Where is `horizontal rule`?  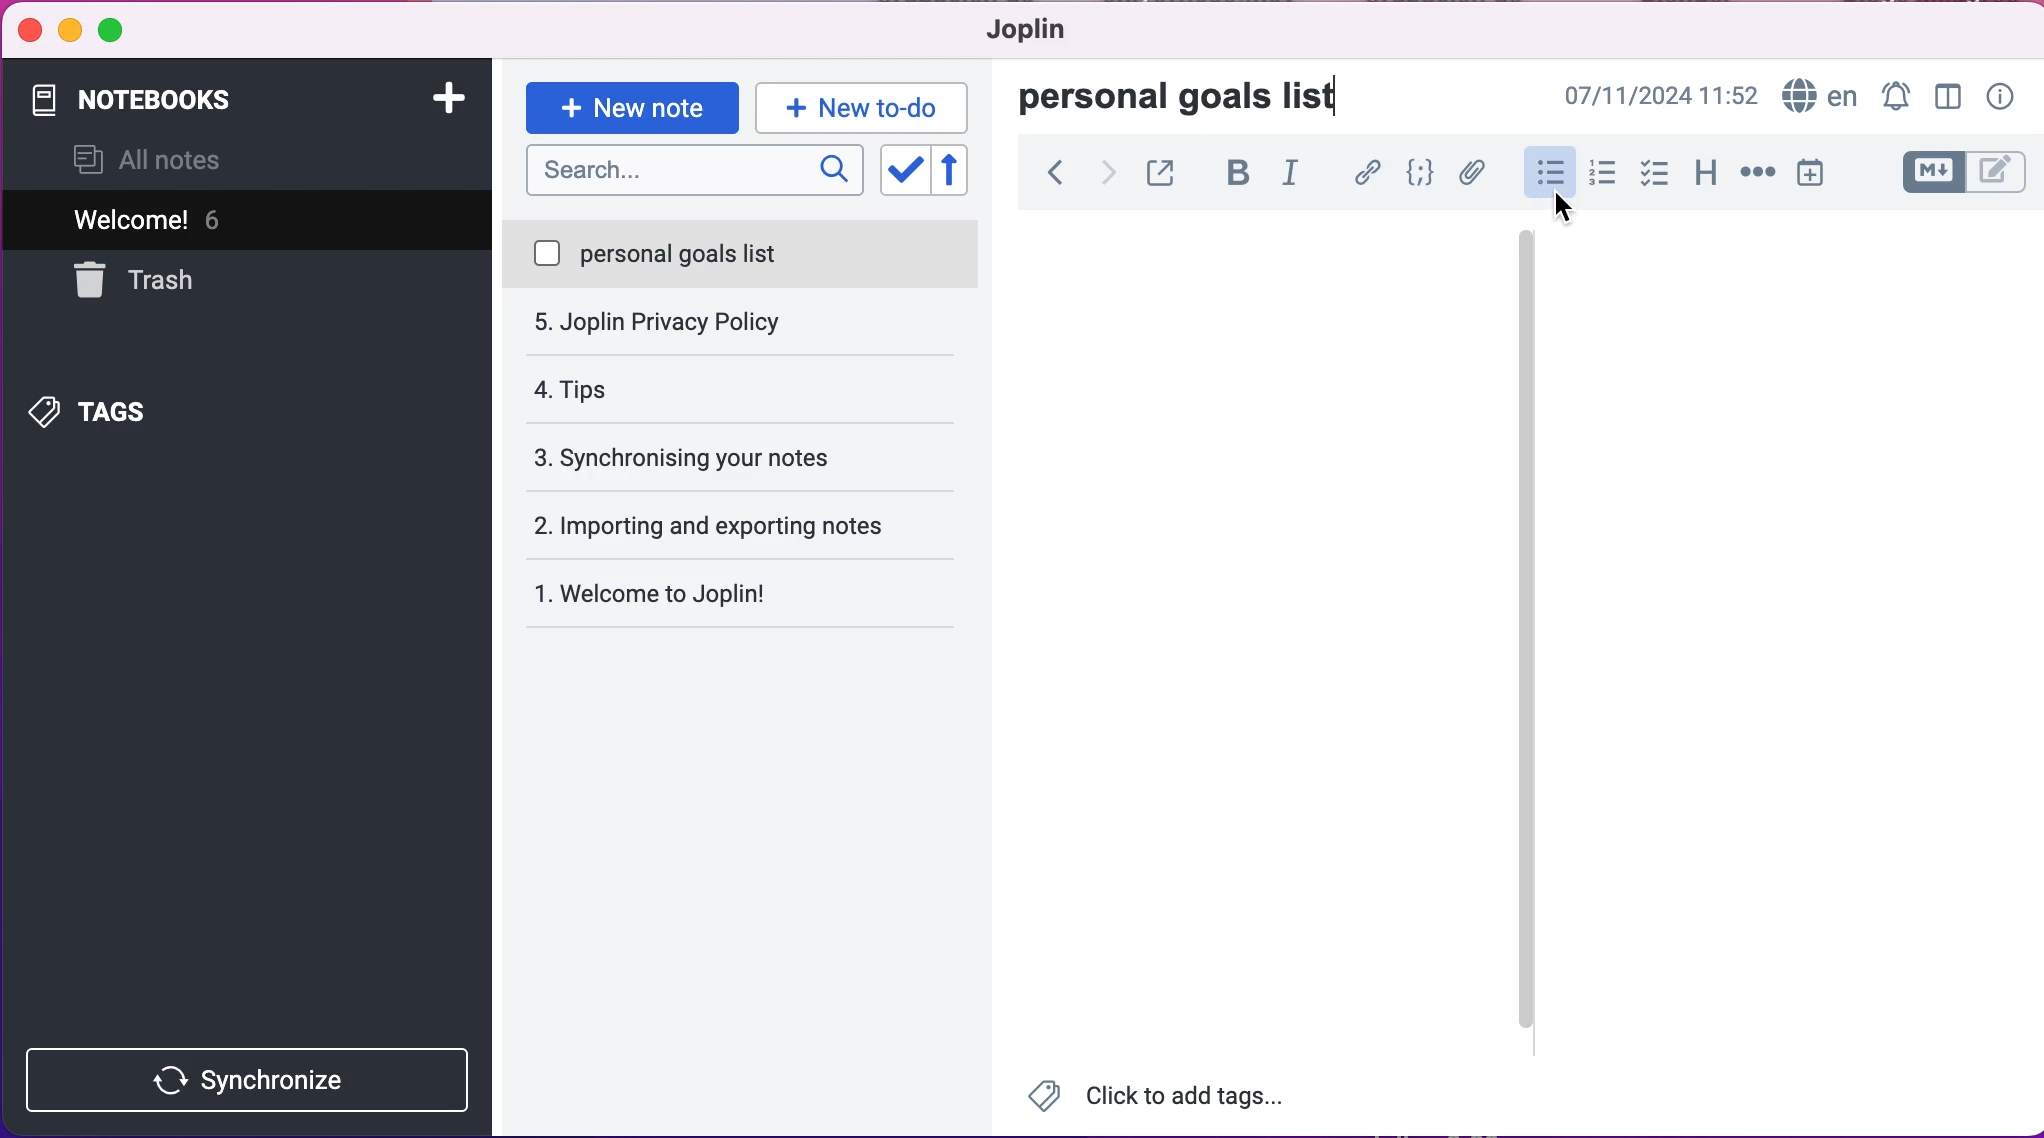
horizontal rule is located at coordinates (1754, 180).